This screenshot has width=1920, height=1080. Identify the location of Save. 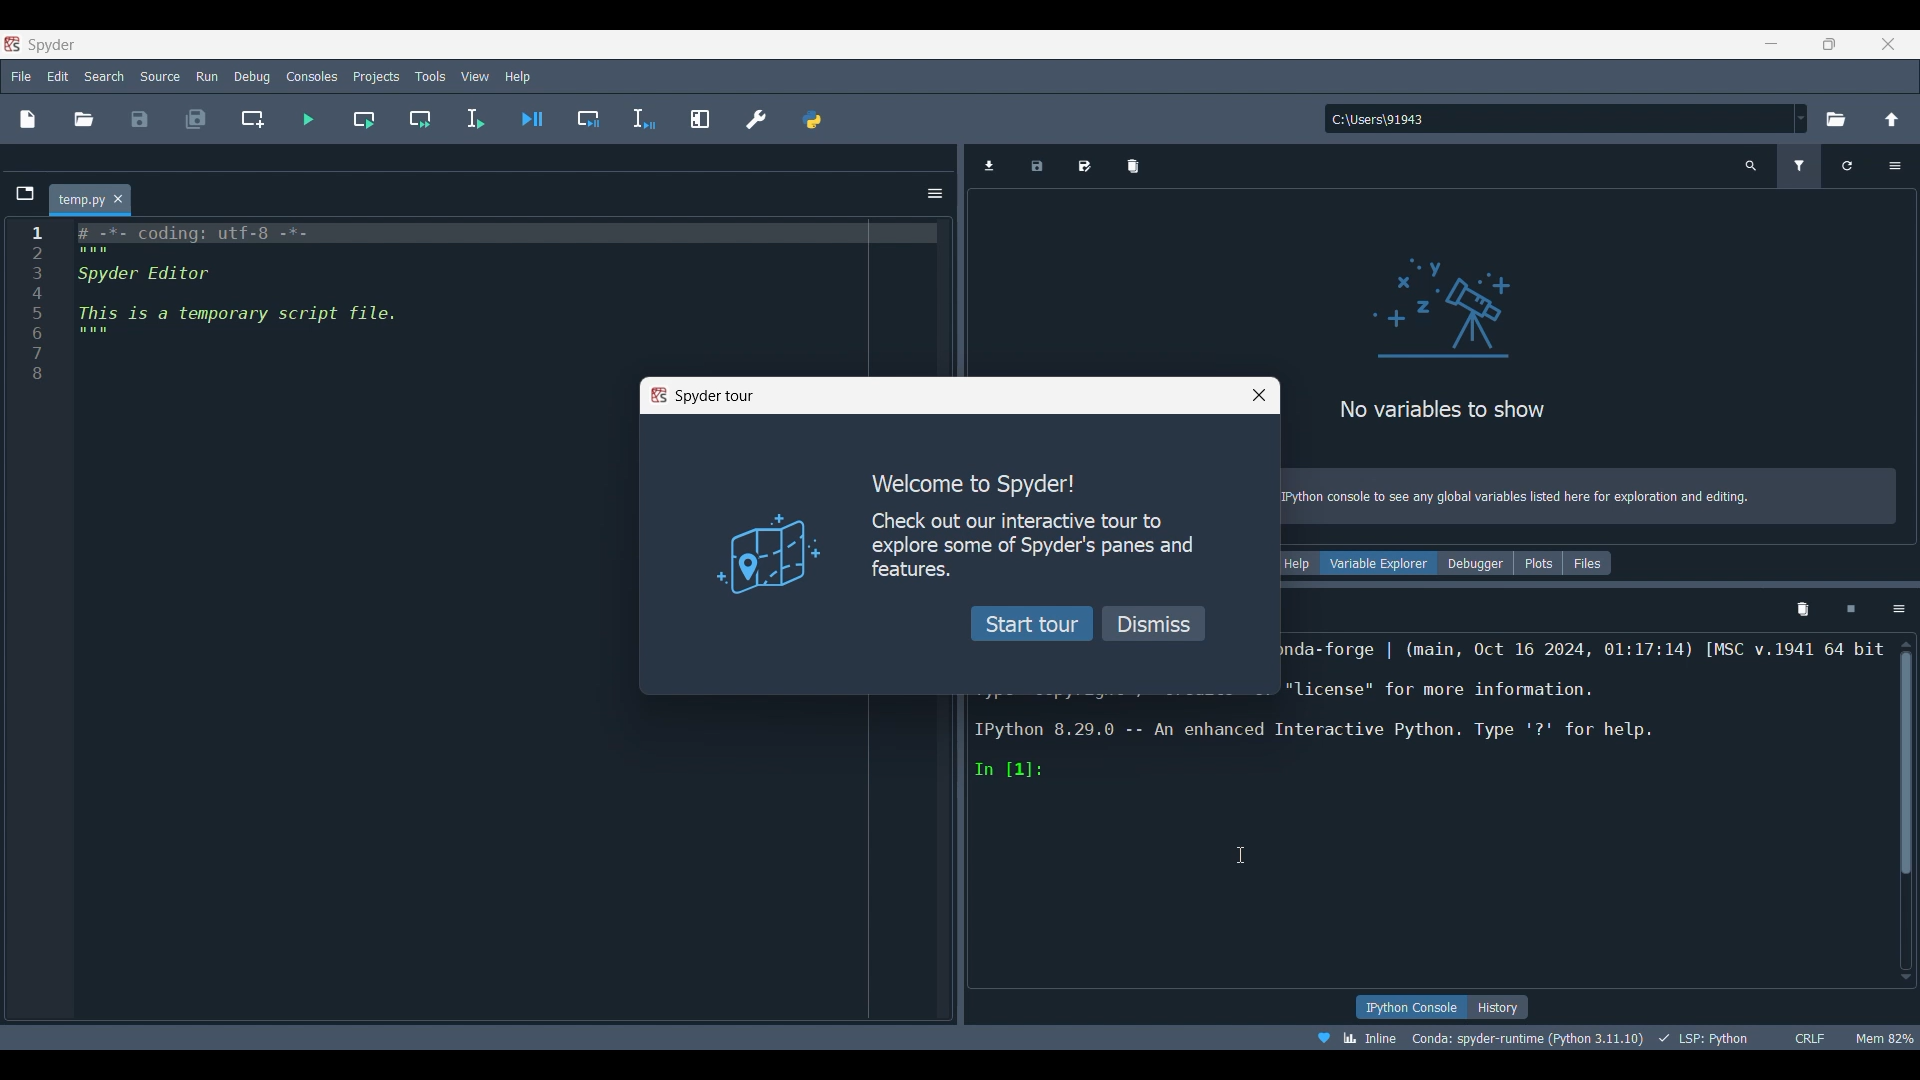
(140, 119).